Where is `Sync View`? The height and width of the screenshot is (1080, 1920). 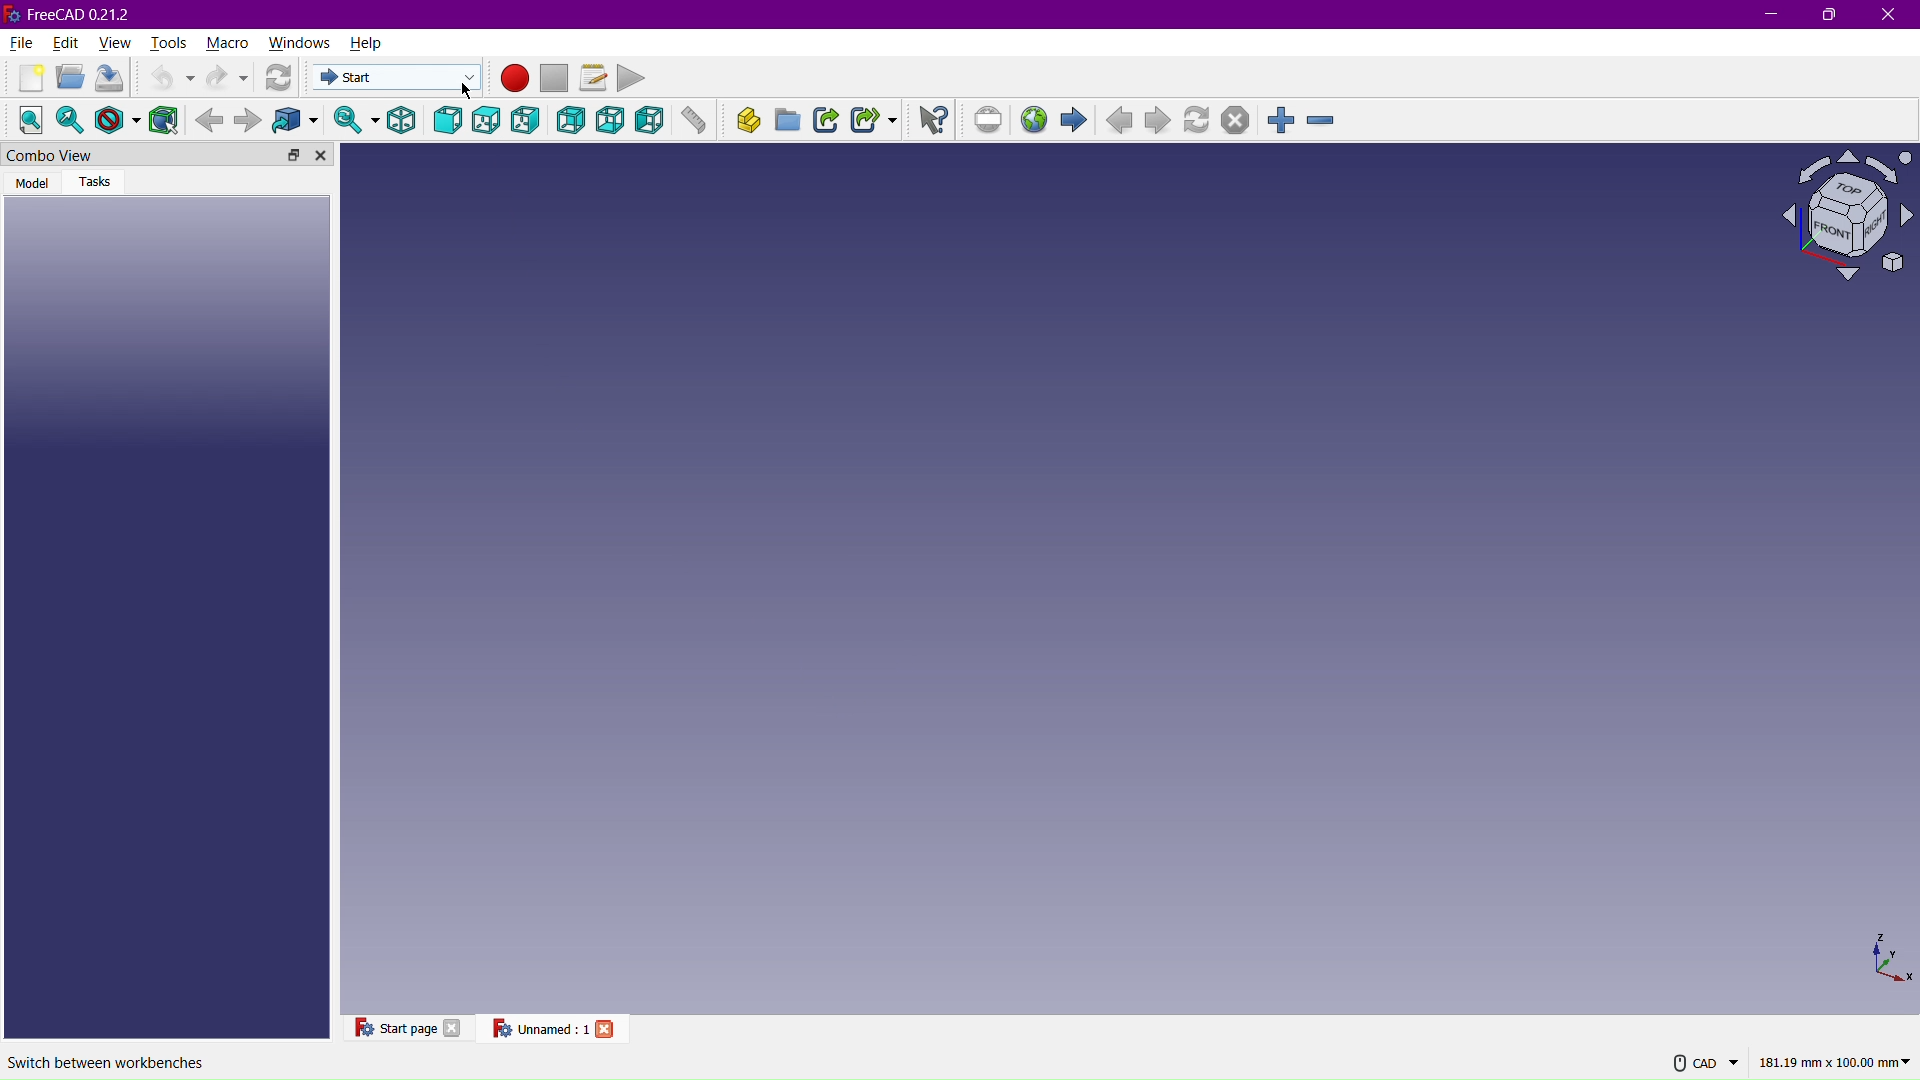
Sync View is located at coordinates (352, 118).